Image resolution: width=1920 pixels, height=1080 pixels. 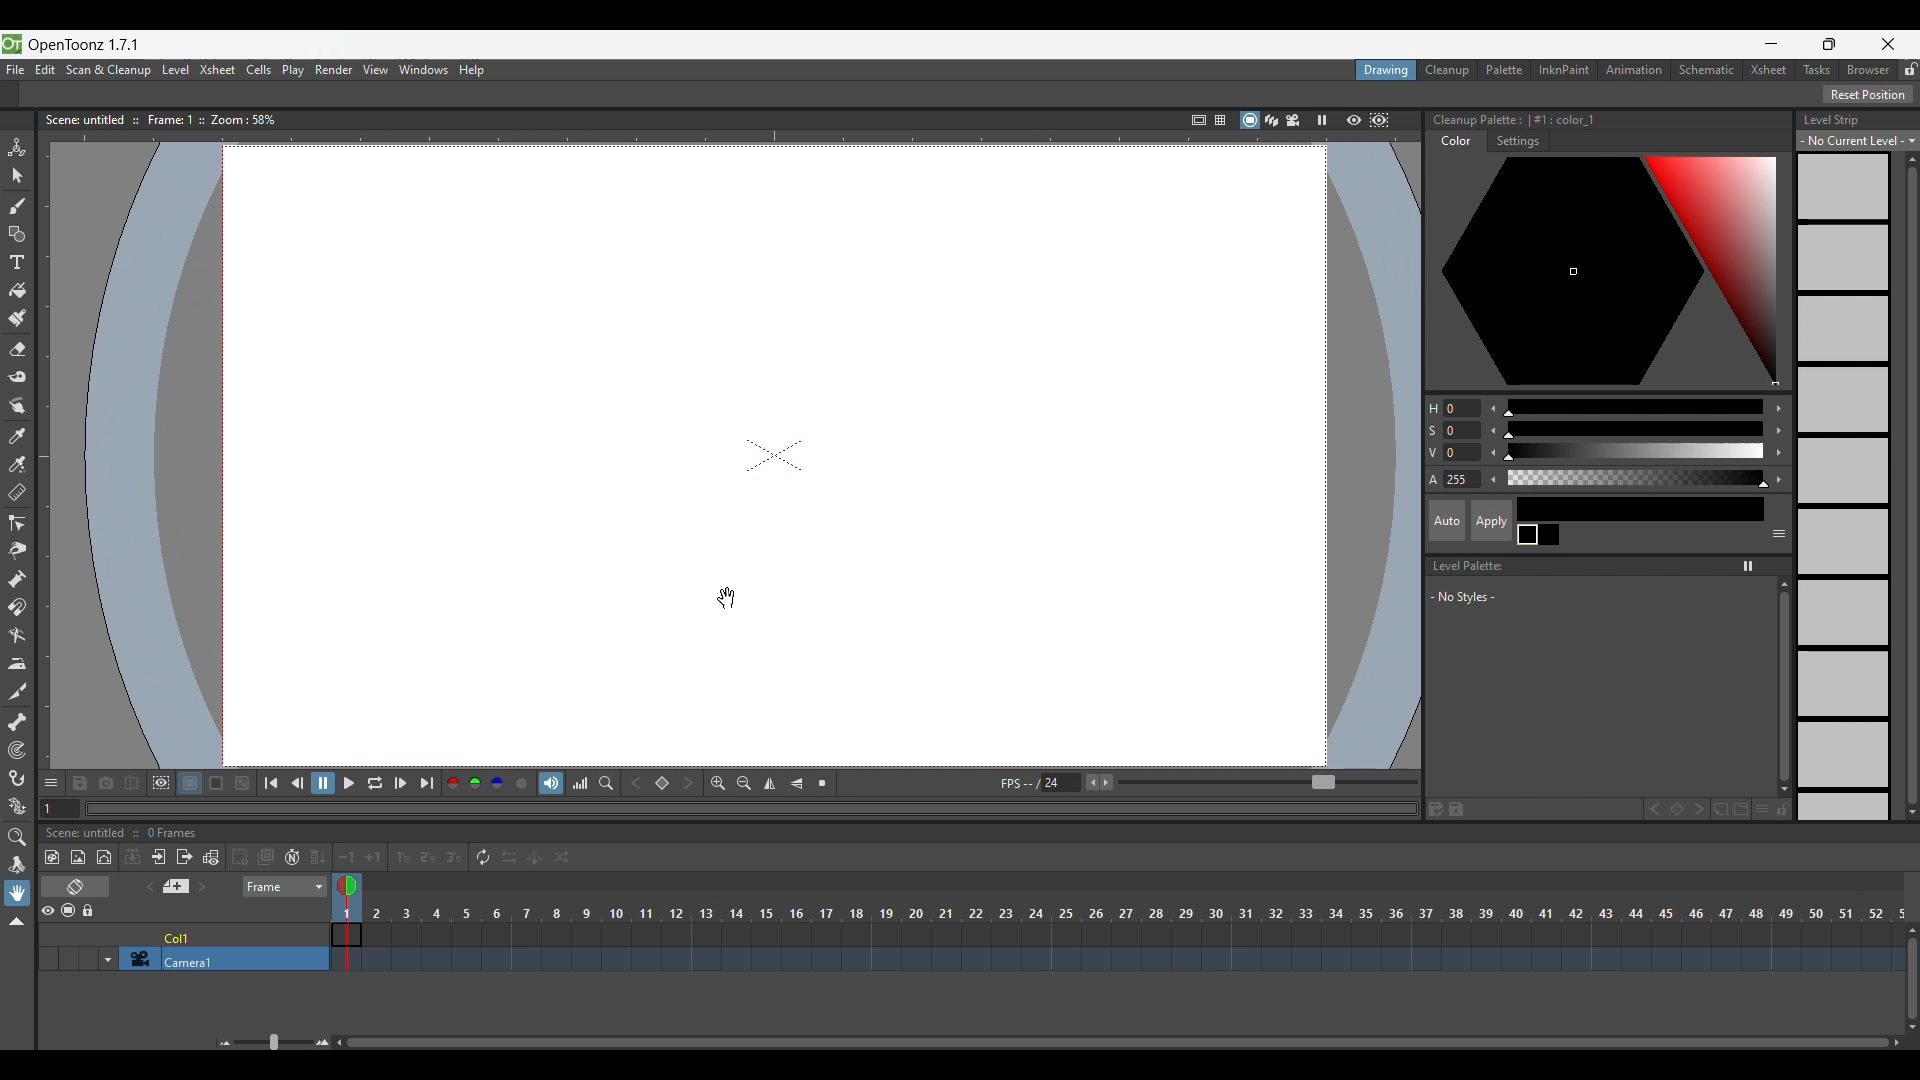 What do you see at coordinates (509, 857) in the screenshot?
I see `Reverse` at bounding box center [509, 857].